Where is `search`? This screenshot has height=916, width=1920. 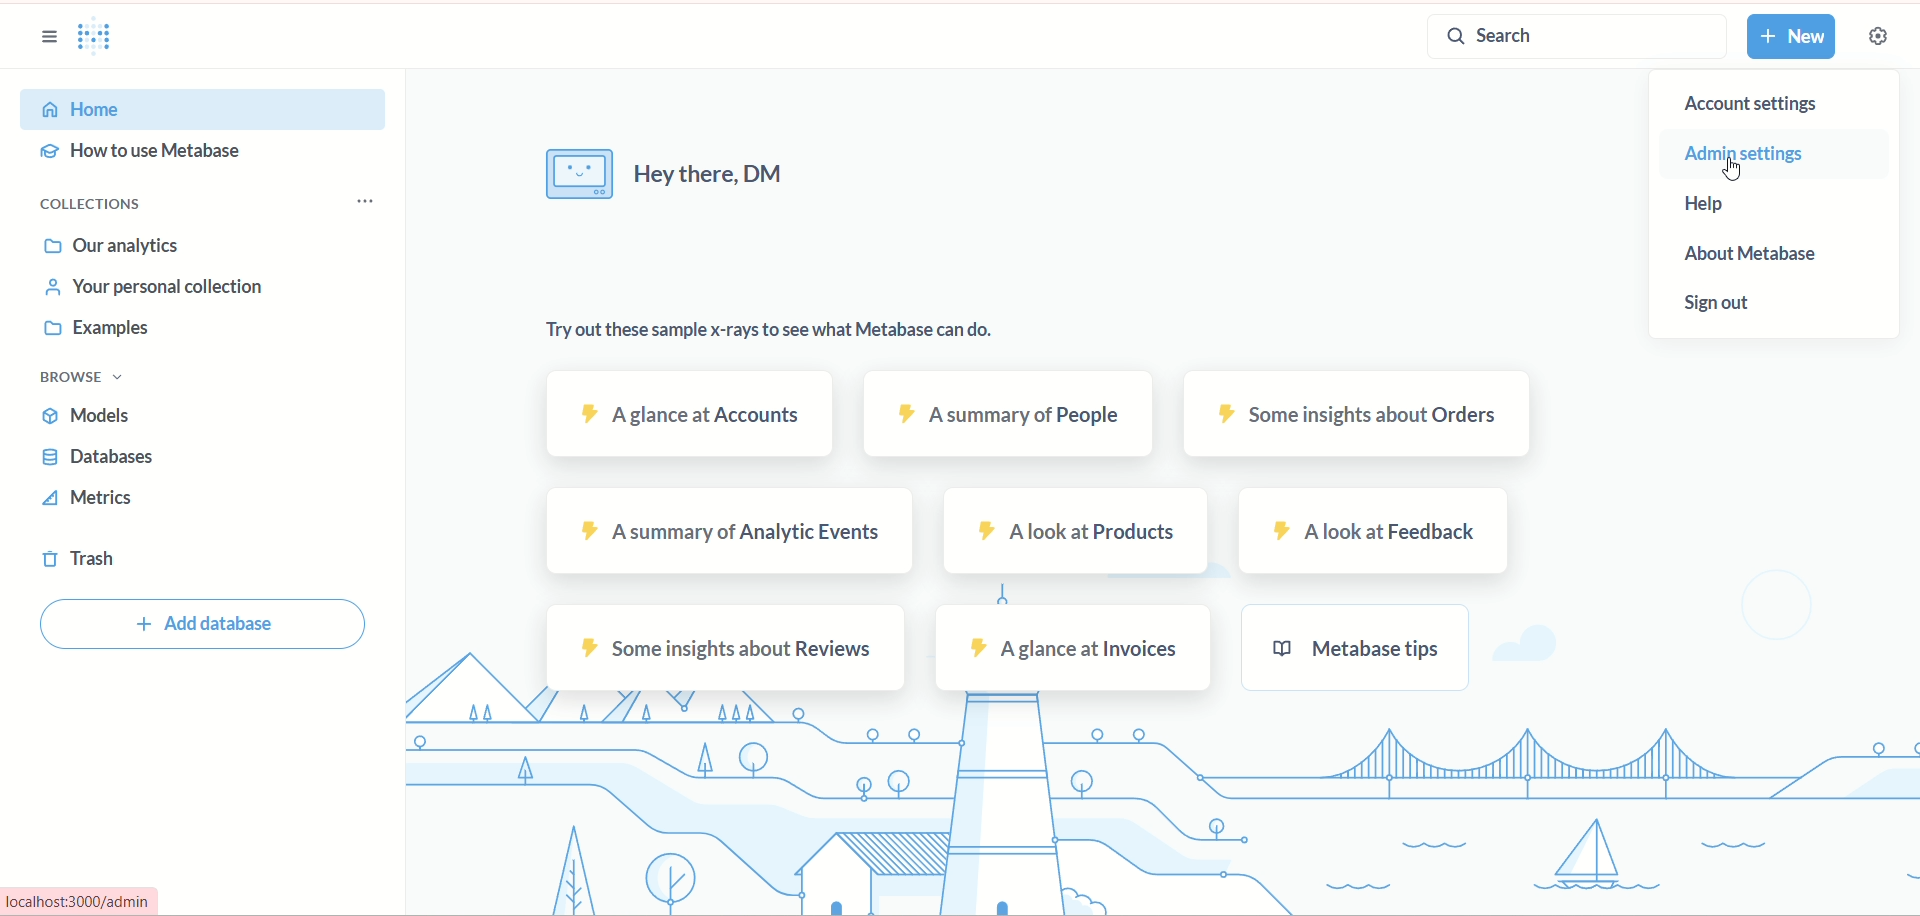
search is located at coordinates (1567, 39).